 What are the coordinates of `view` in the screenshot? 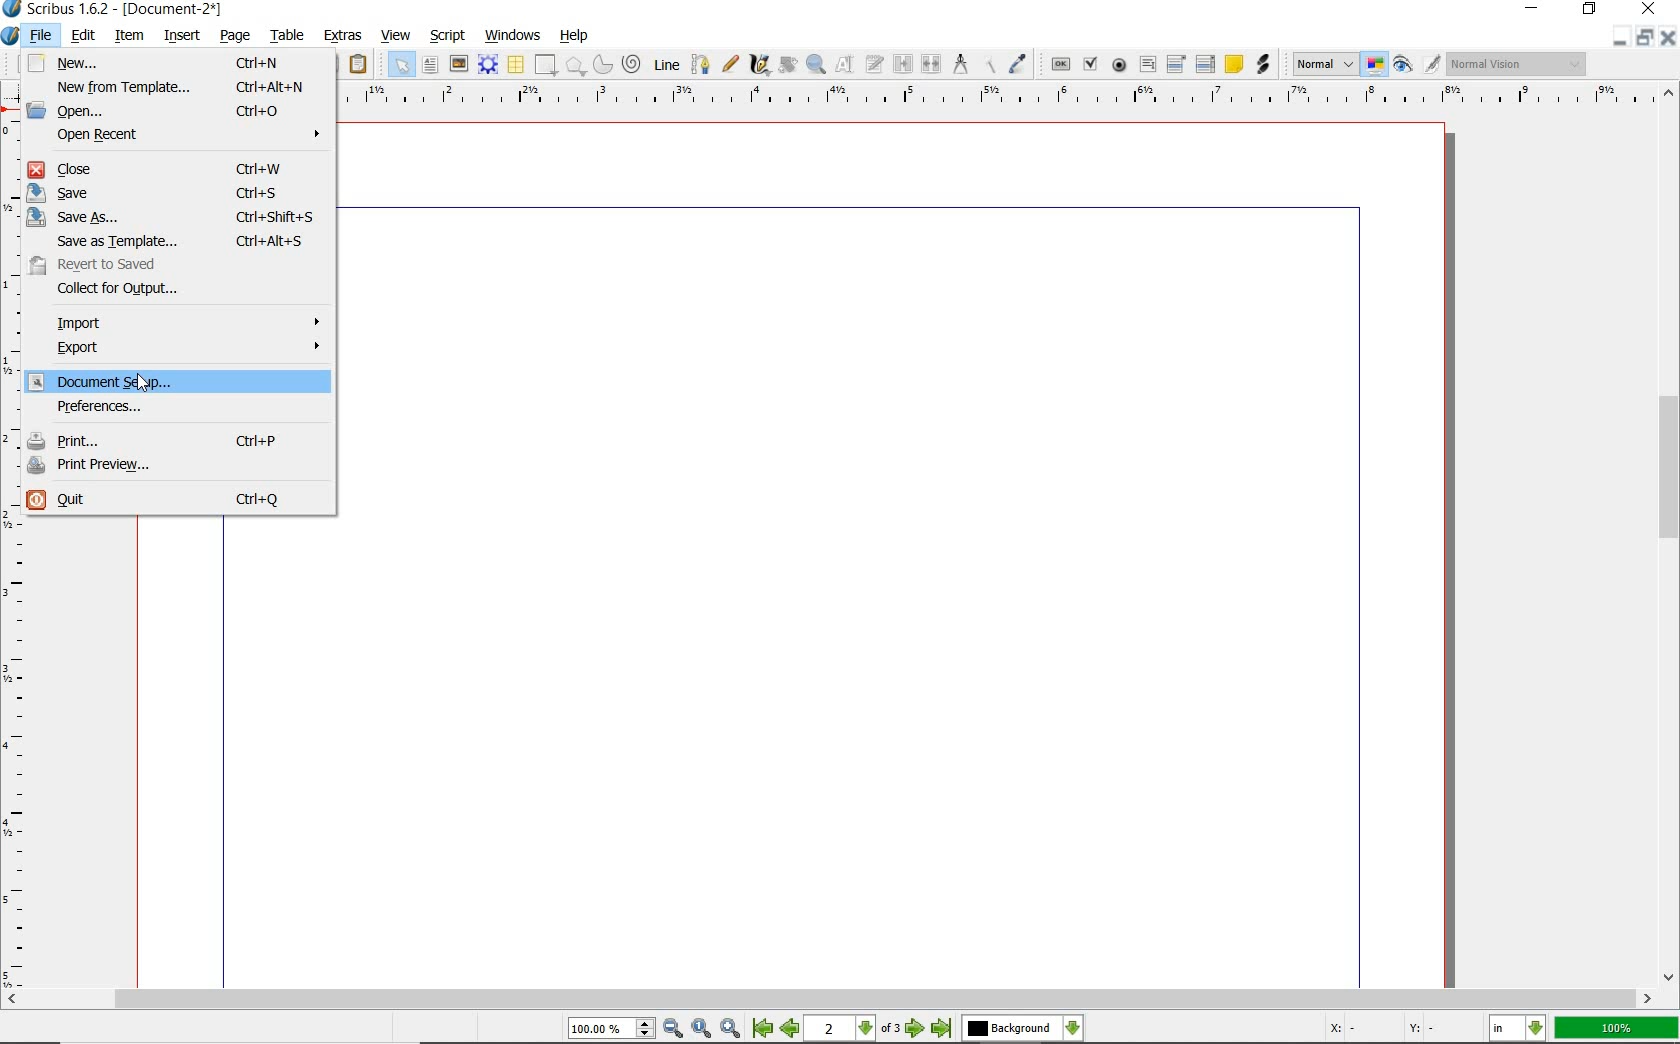 It's located at (395, 35).